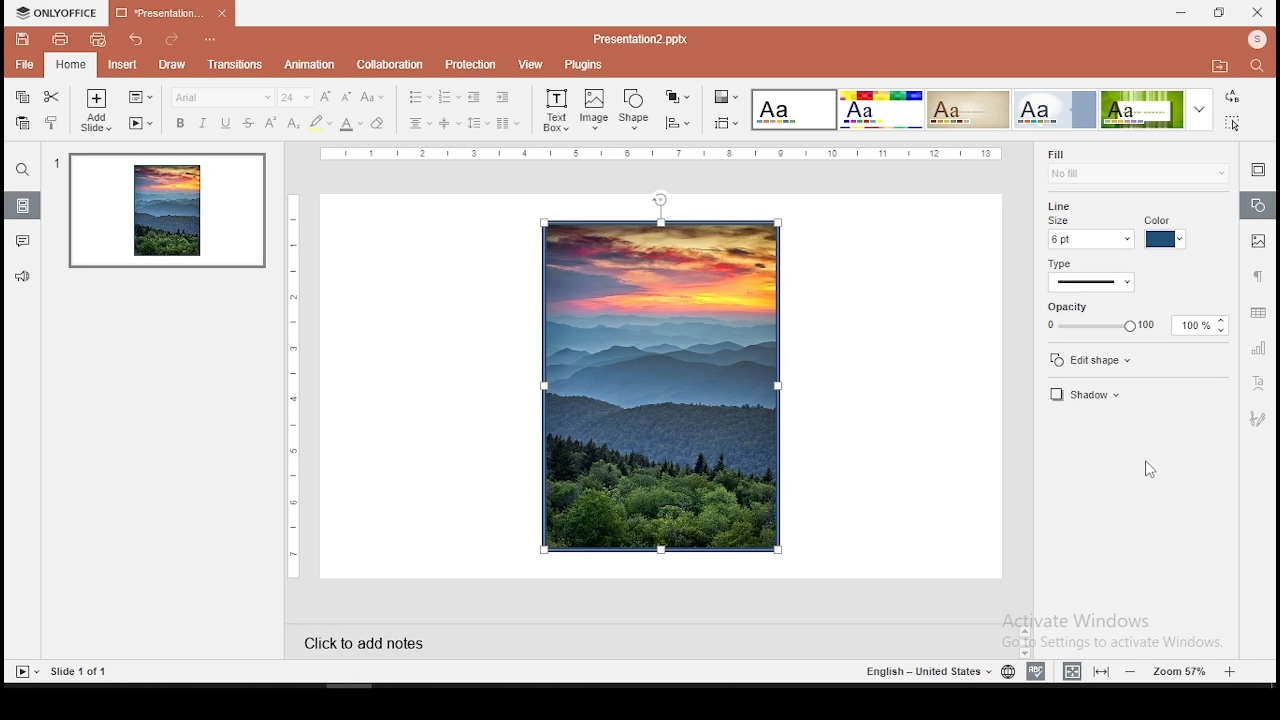 Image resolution: width=1280 pixels, height=720 pixels. What do you see at coordinates (1257, 417) in the screenshot?
I see `` at bounding box center [1257, 417].